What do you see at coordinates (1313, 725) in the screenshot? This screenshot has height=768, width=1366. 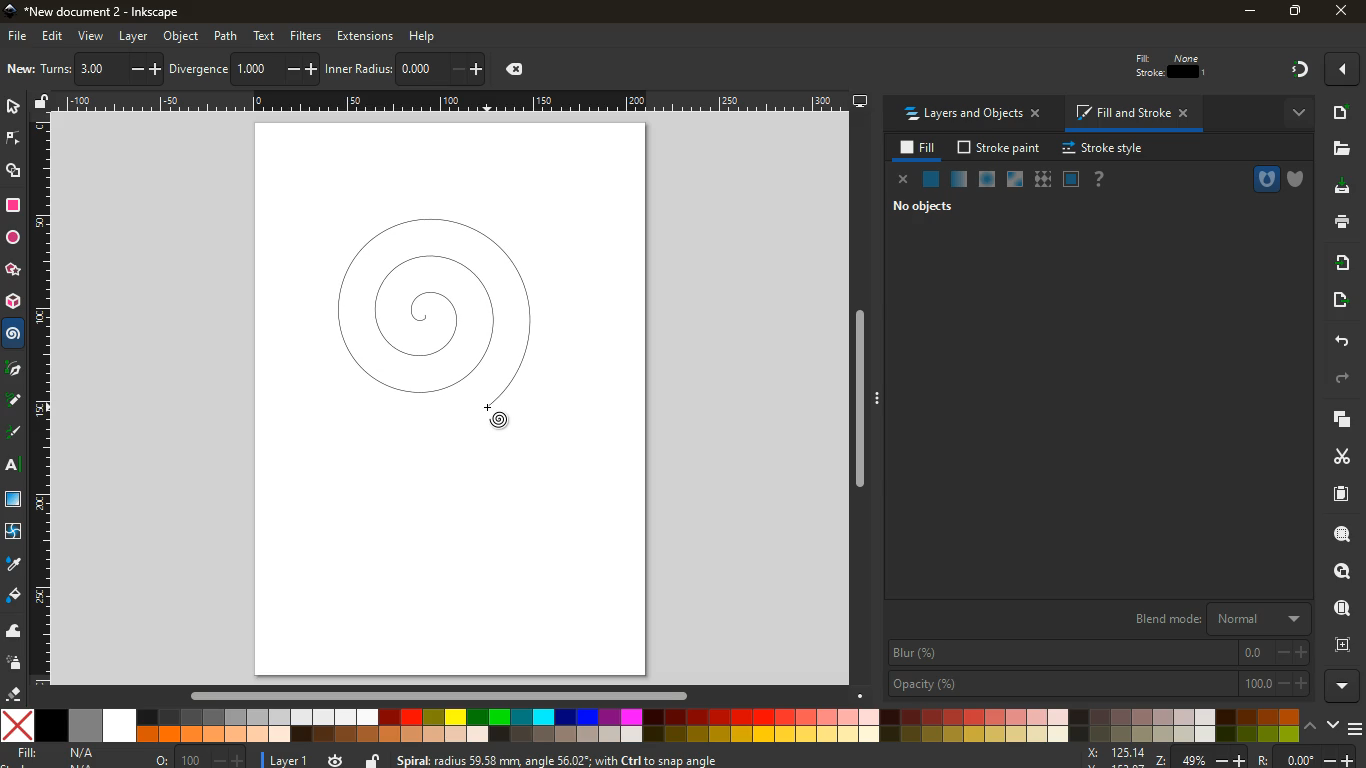 I see `up` at bounding box center [1313, 725].